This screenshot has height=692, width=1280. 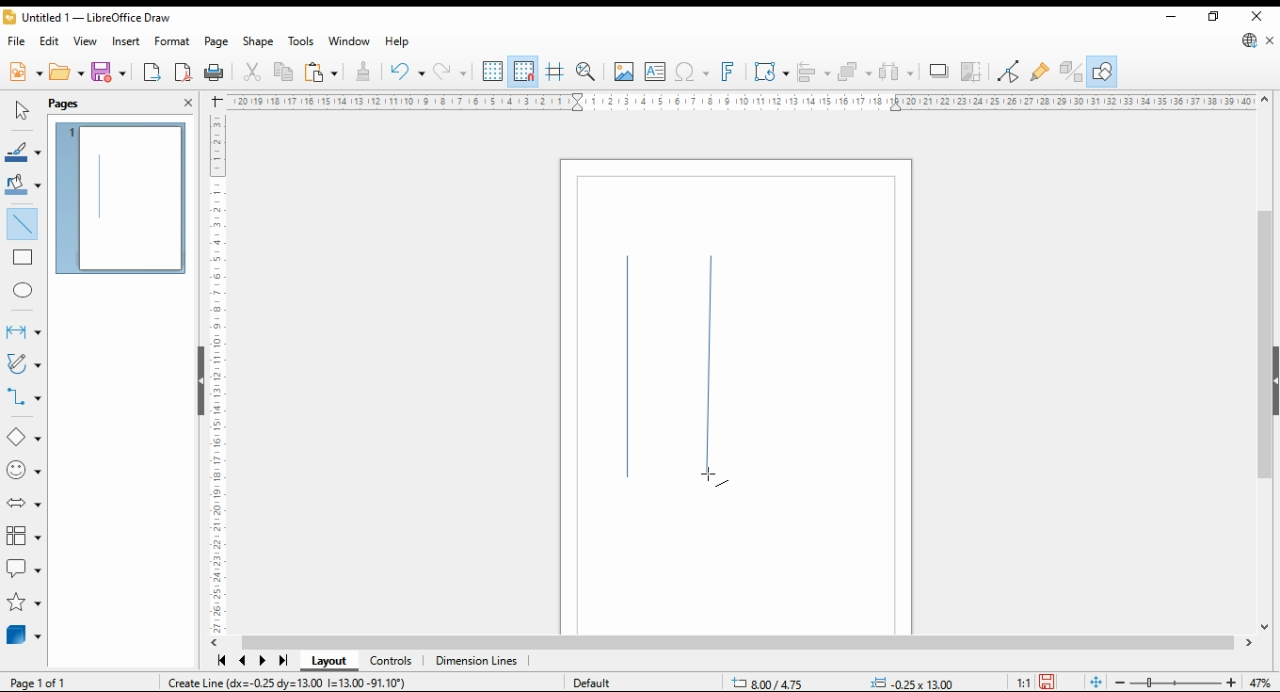 What do you see at coordinates (738, 642) in the screenshot?
I see `scroll bar` at bounding box center [738, 642].